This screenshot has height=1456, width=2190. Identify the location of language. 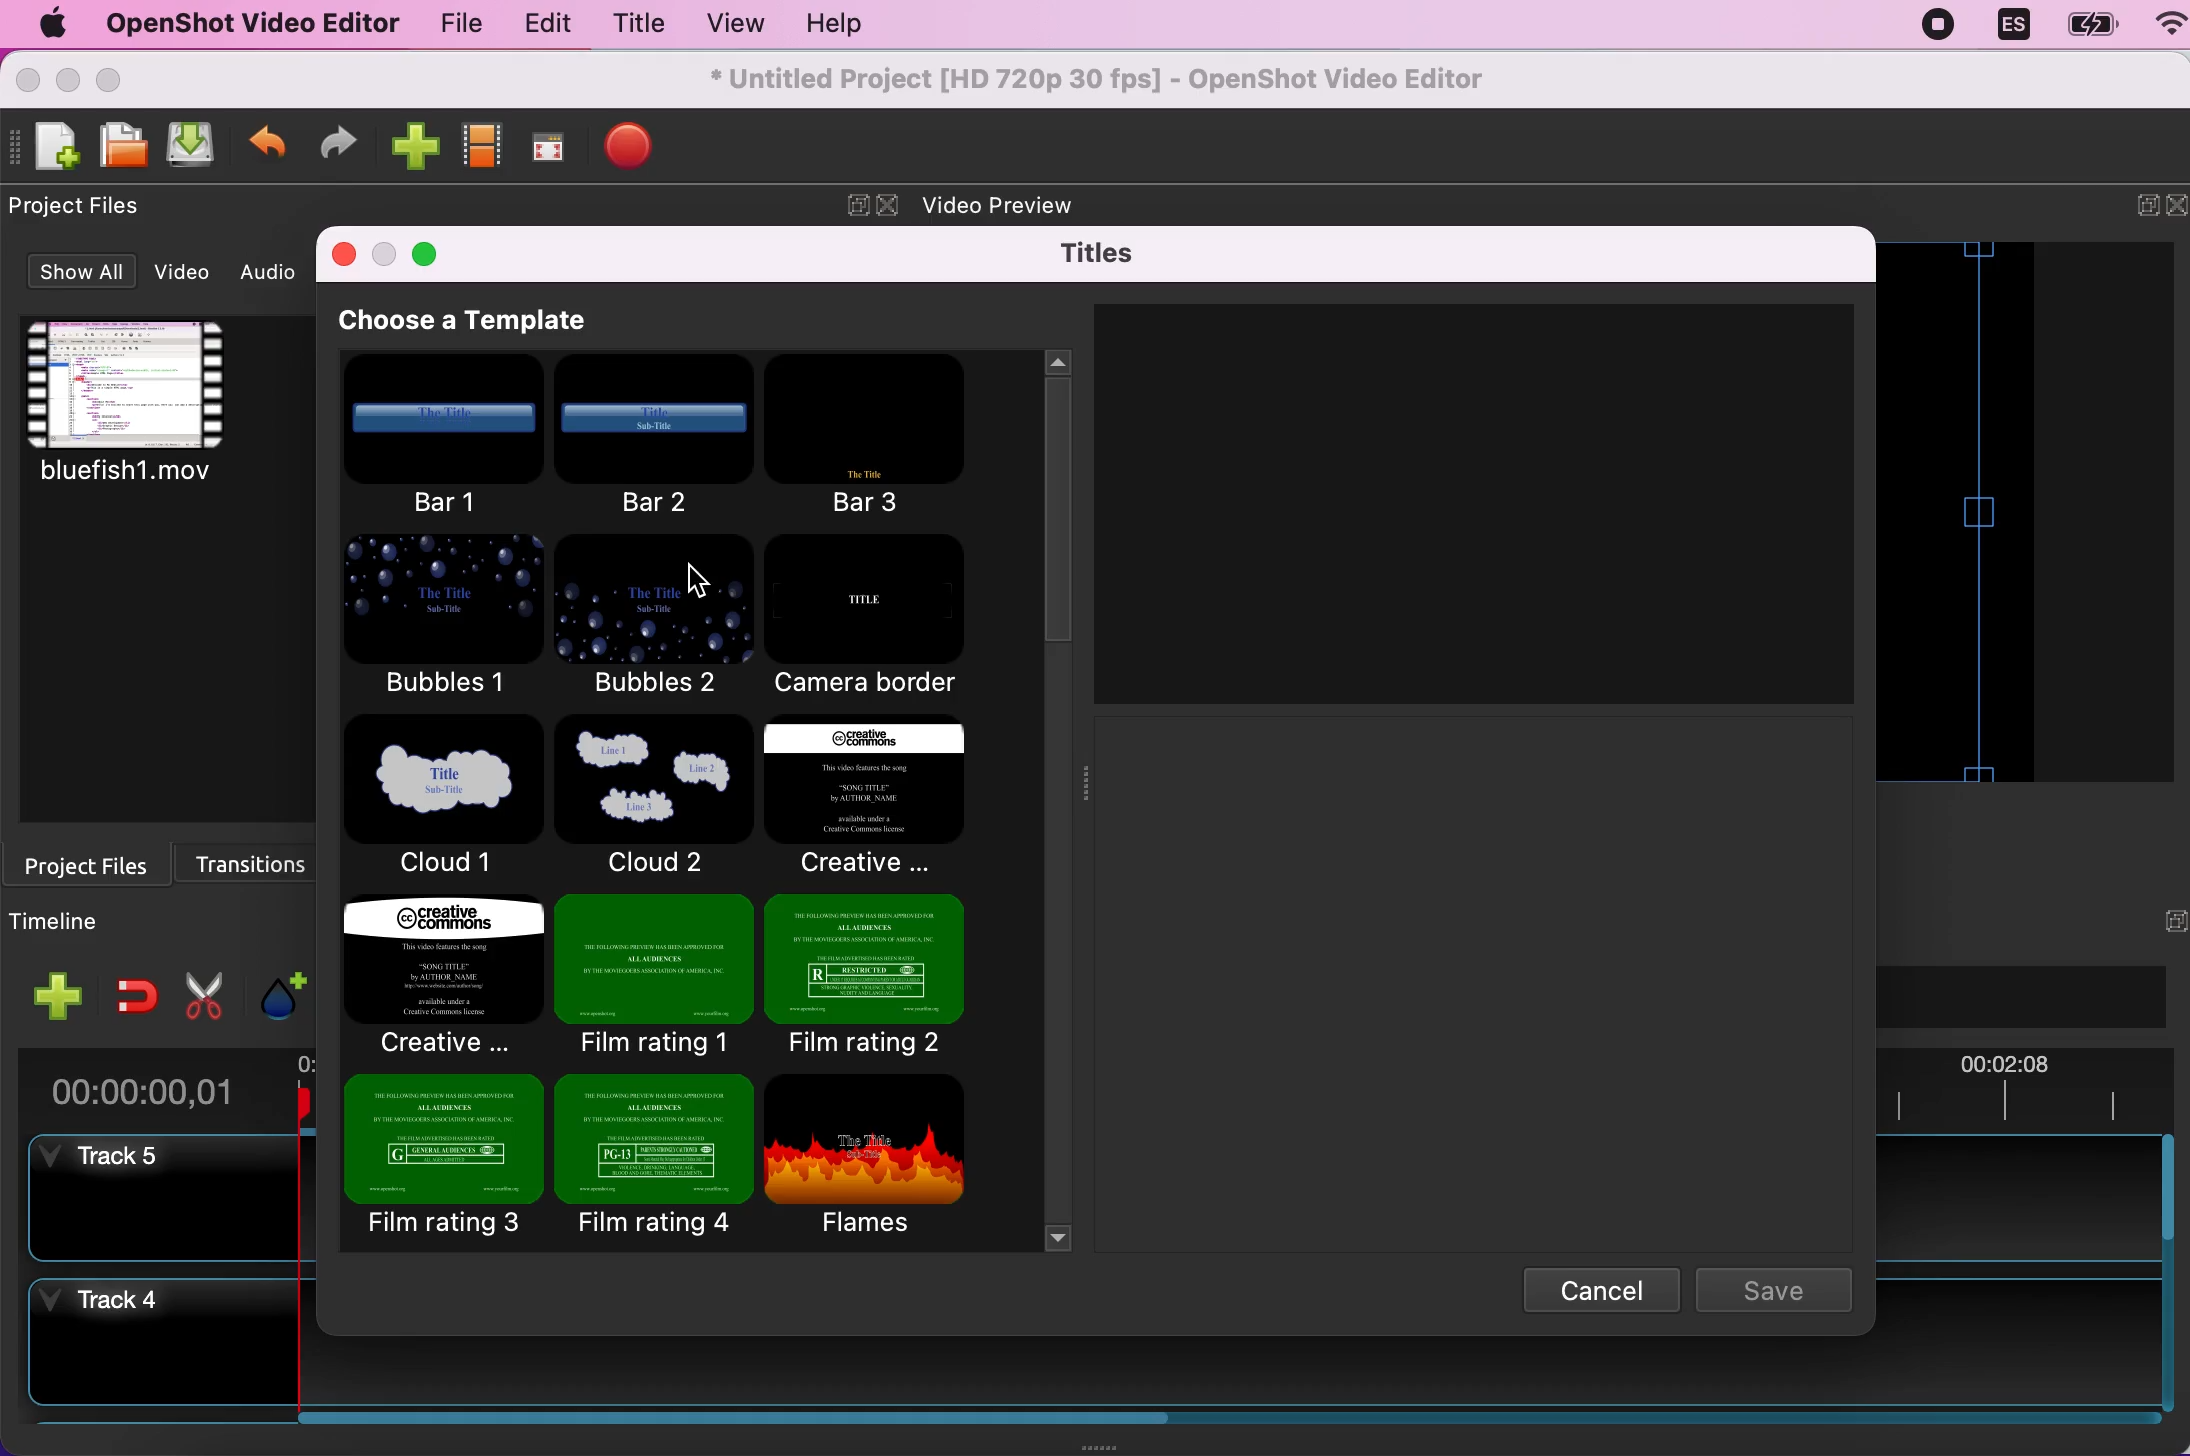
(2011, 26).